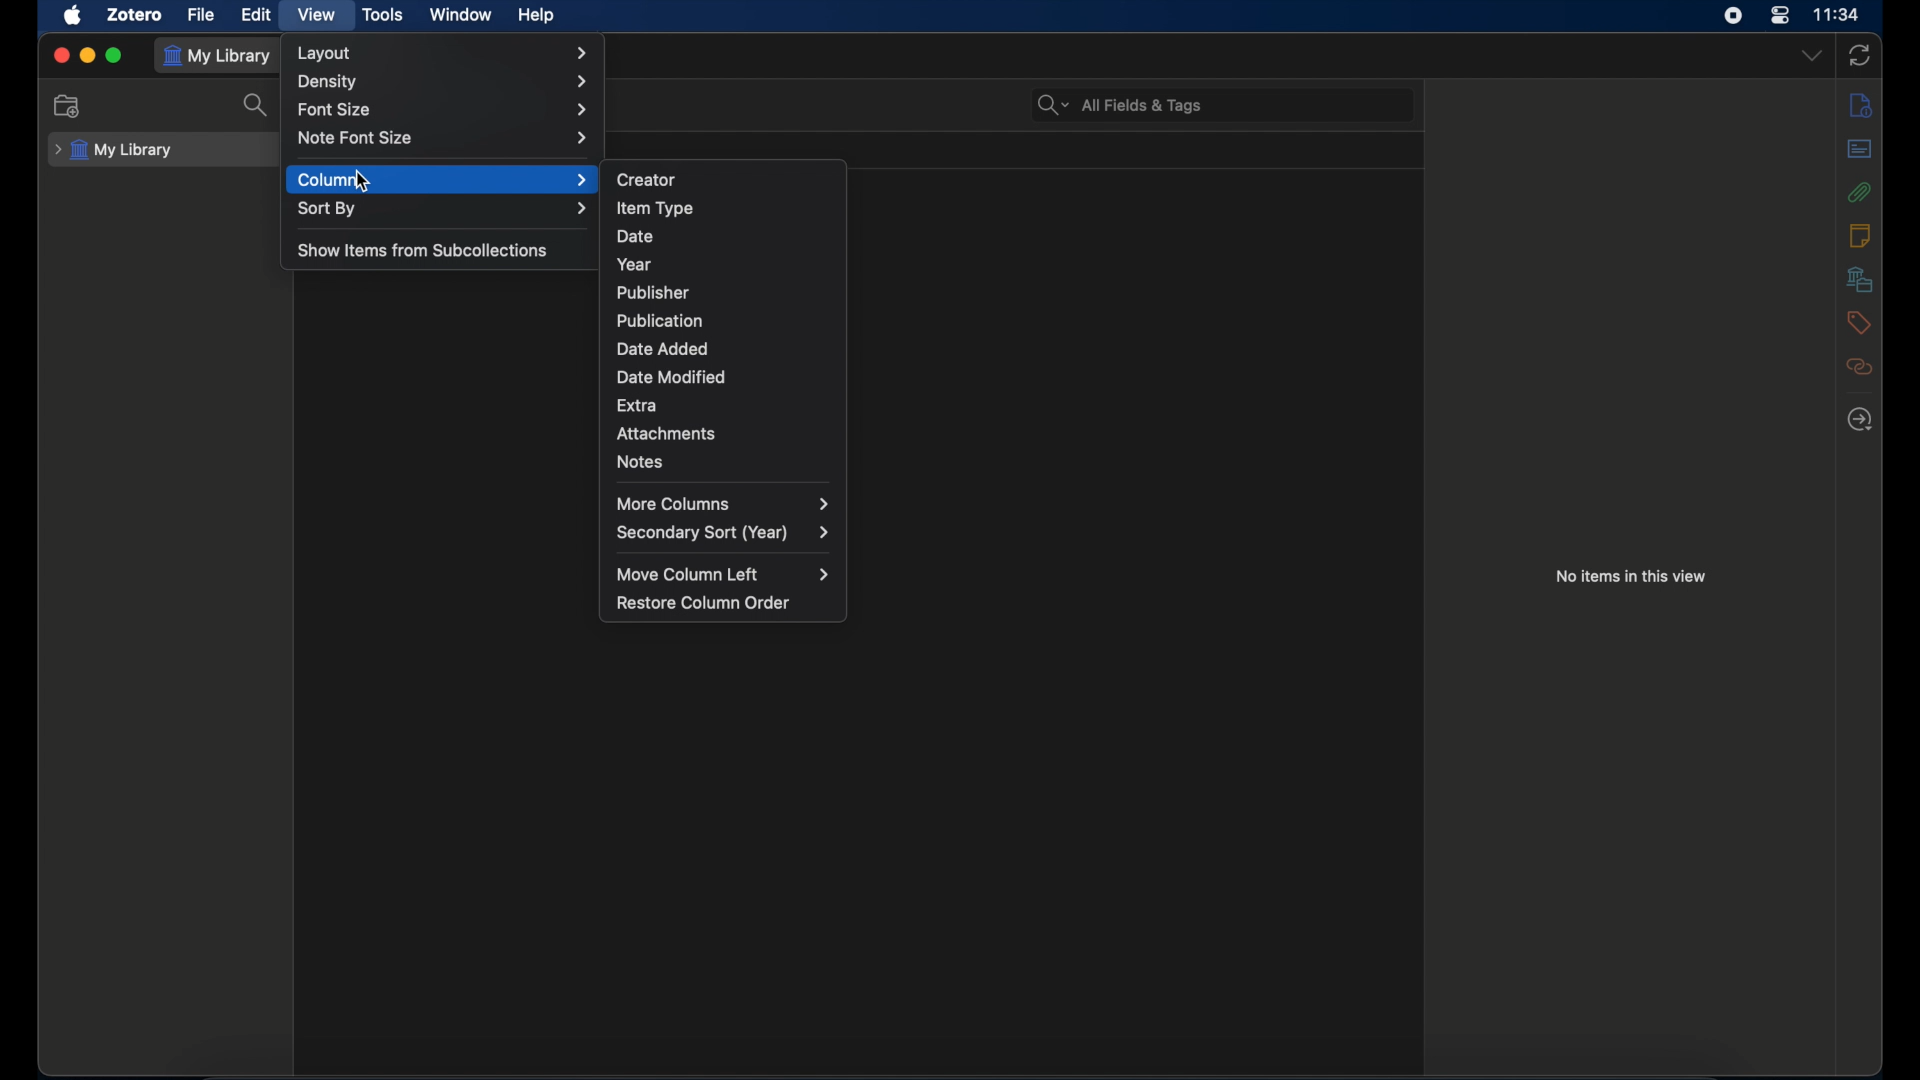 Image resolution: width=1920 pixels, height=1080 pixels. Describe the element at coordinates (461, 14) in the screenshot. I see `window` at that location.